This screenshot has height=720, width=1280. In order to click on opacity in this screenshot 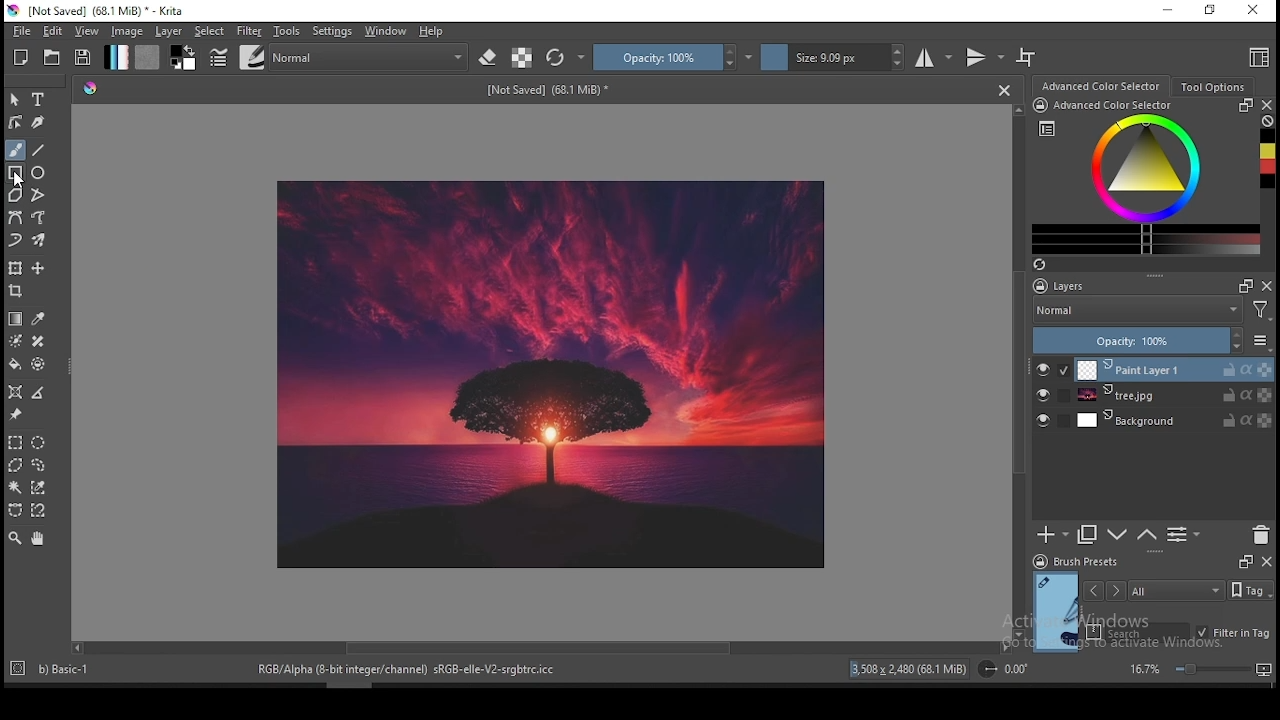, I will do `click(673, 57)`.